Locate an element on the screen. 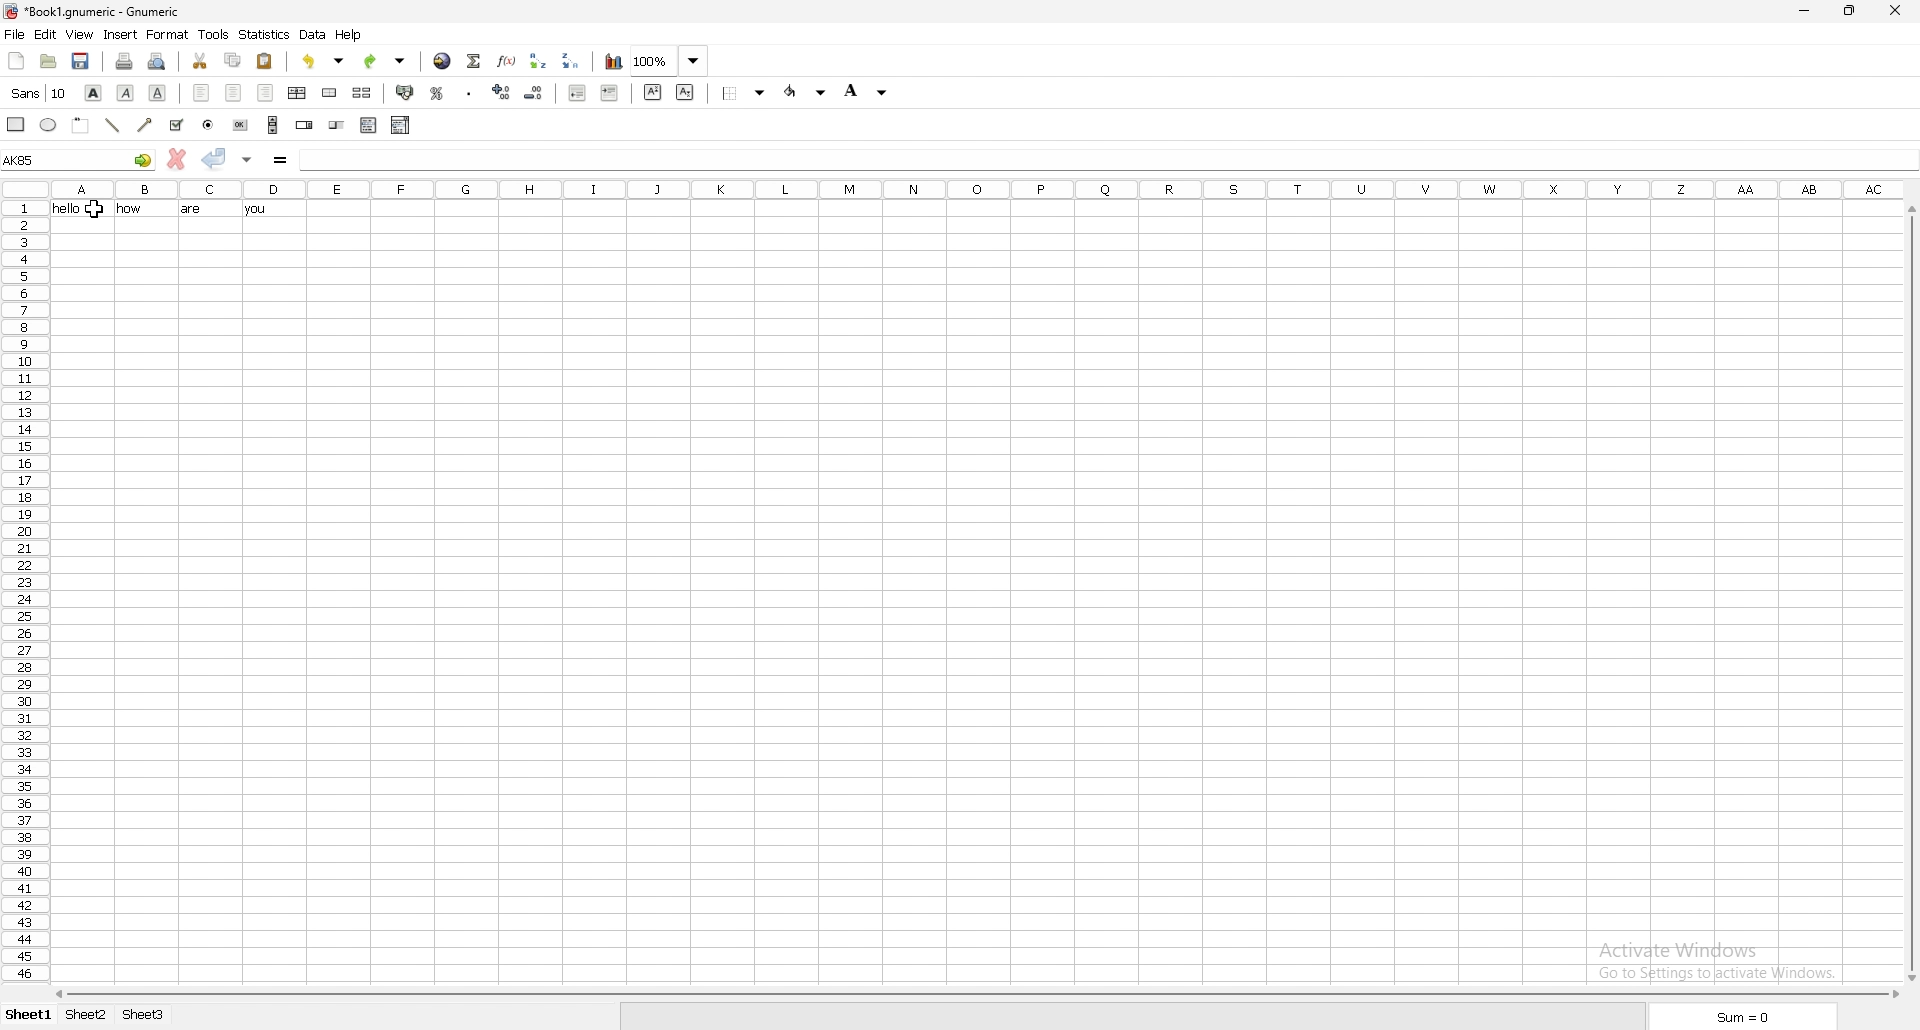  insert is located at coordinates (122, 33).